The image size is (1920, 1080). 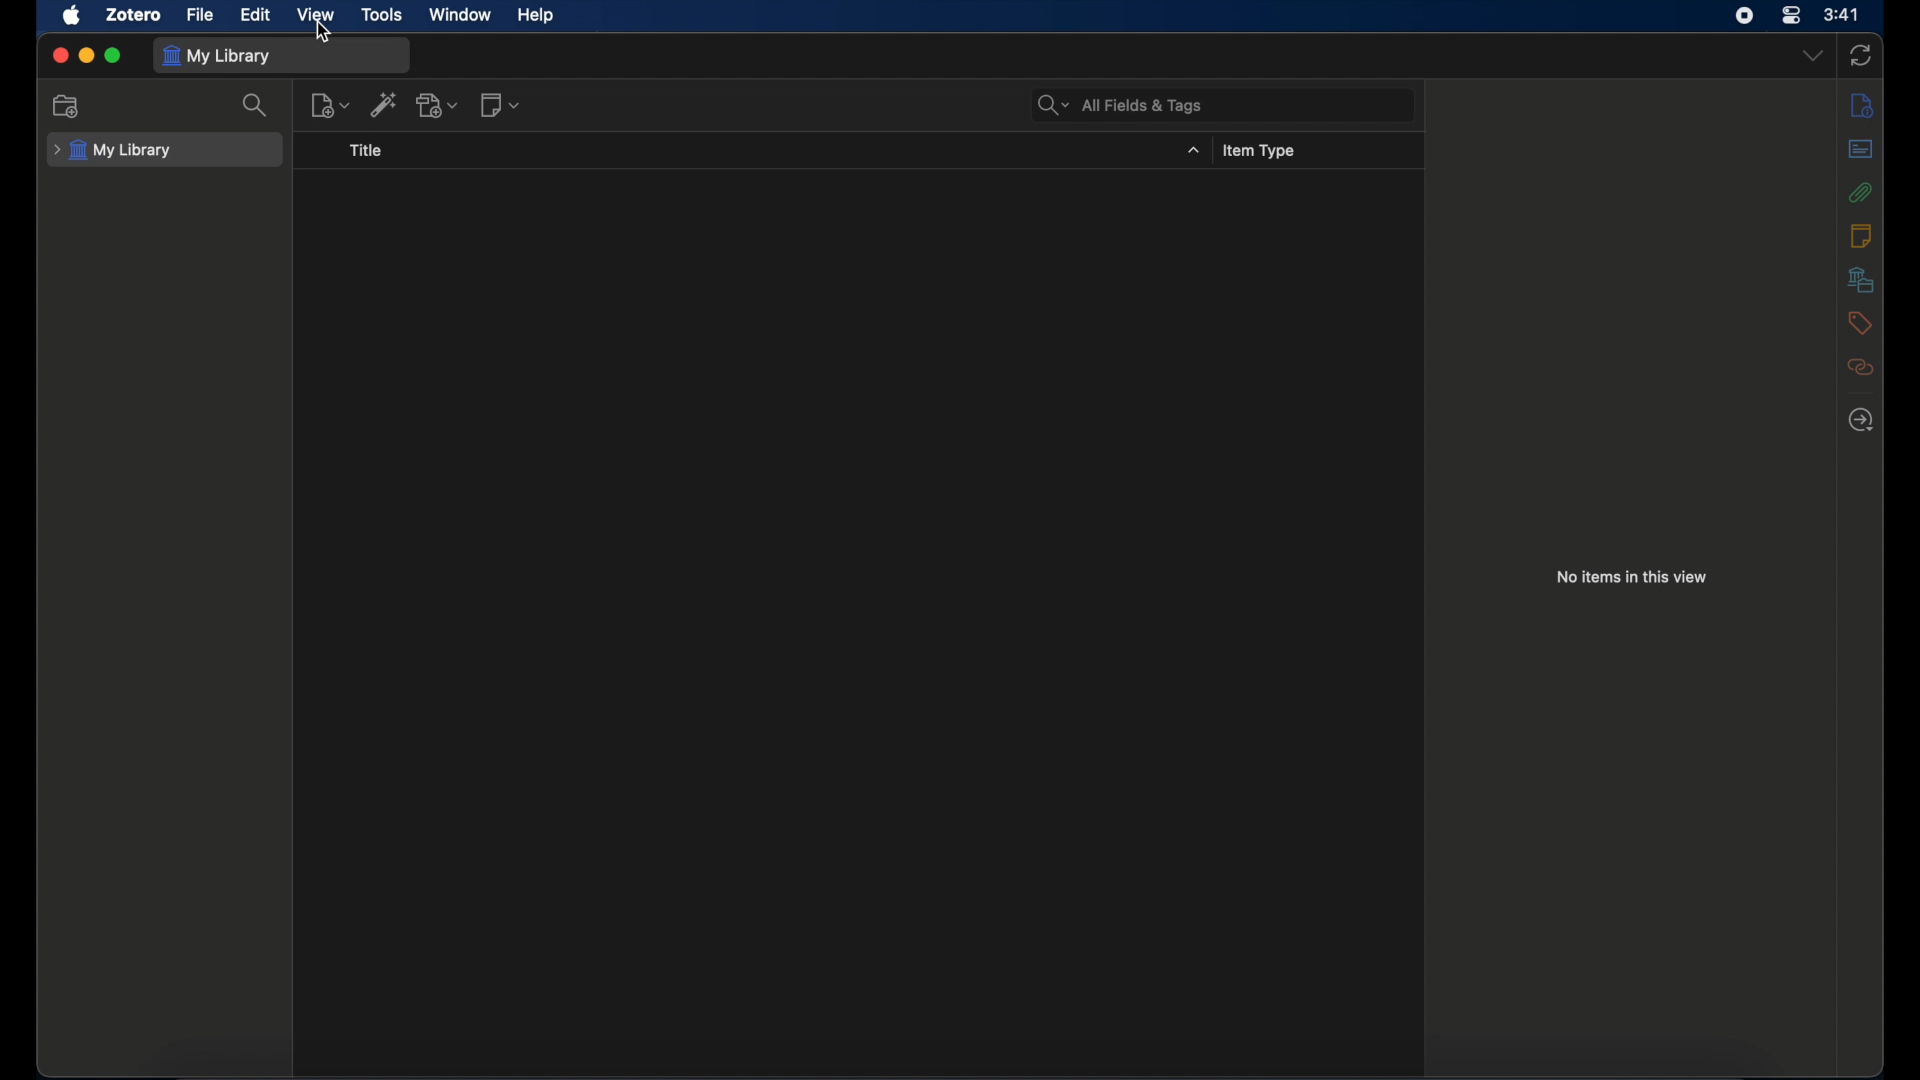 I want to click on tools, so click(x=383, y=15).